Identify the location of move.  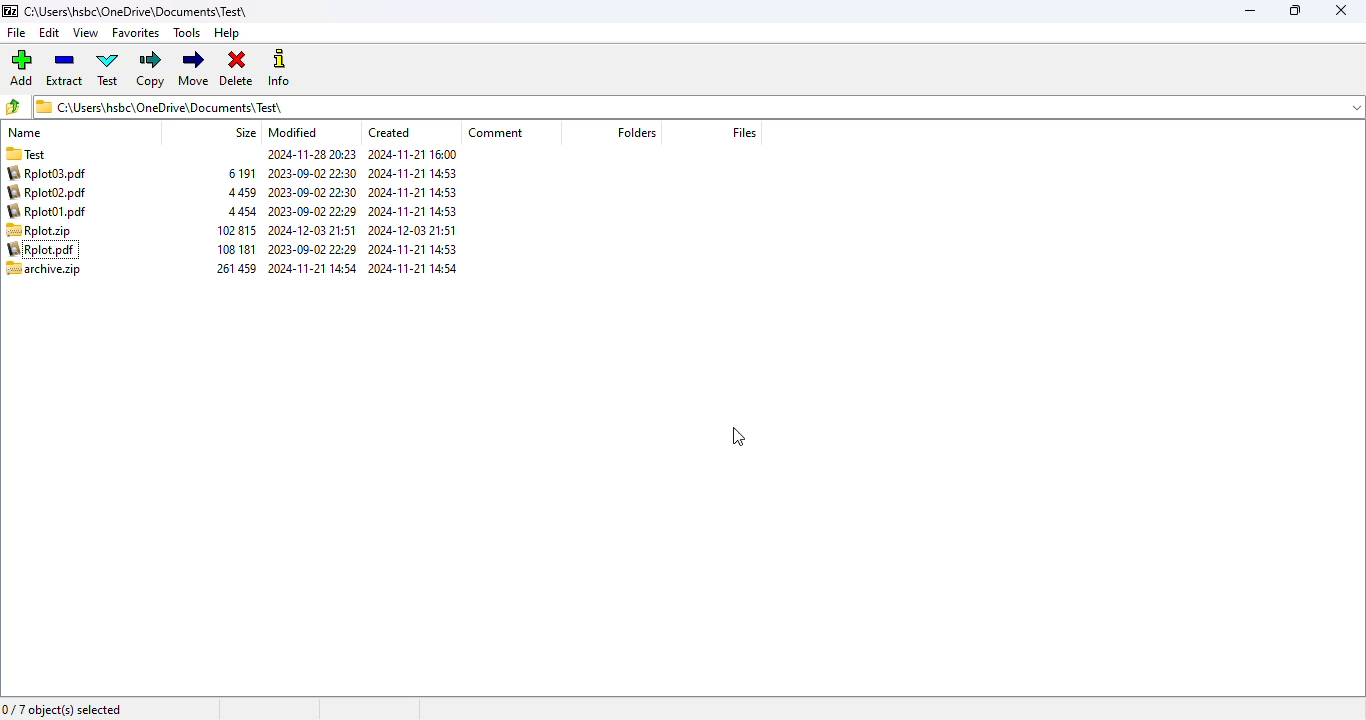
(195, 68).